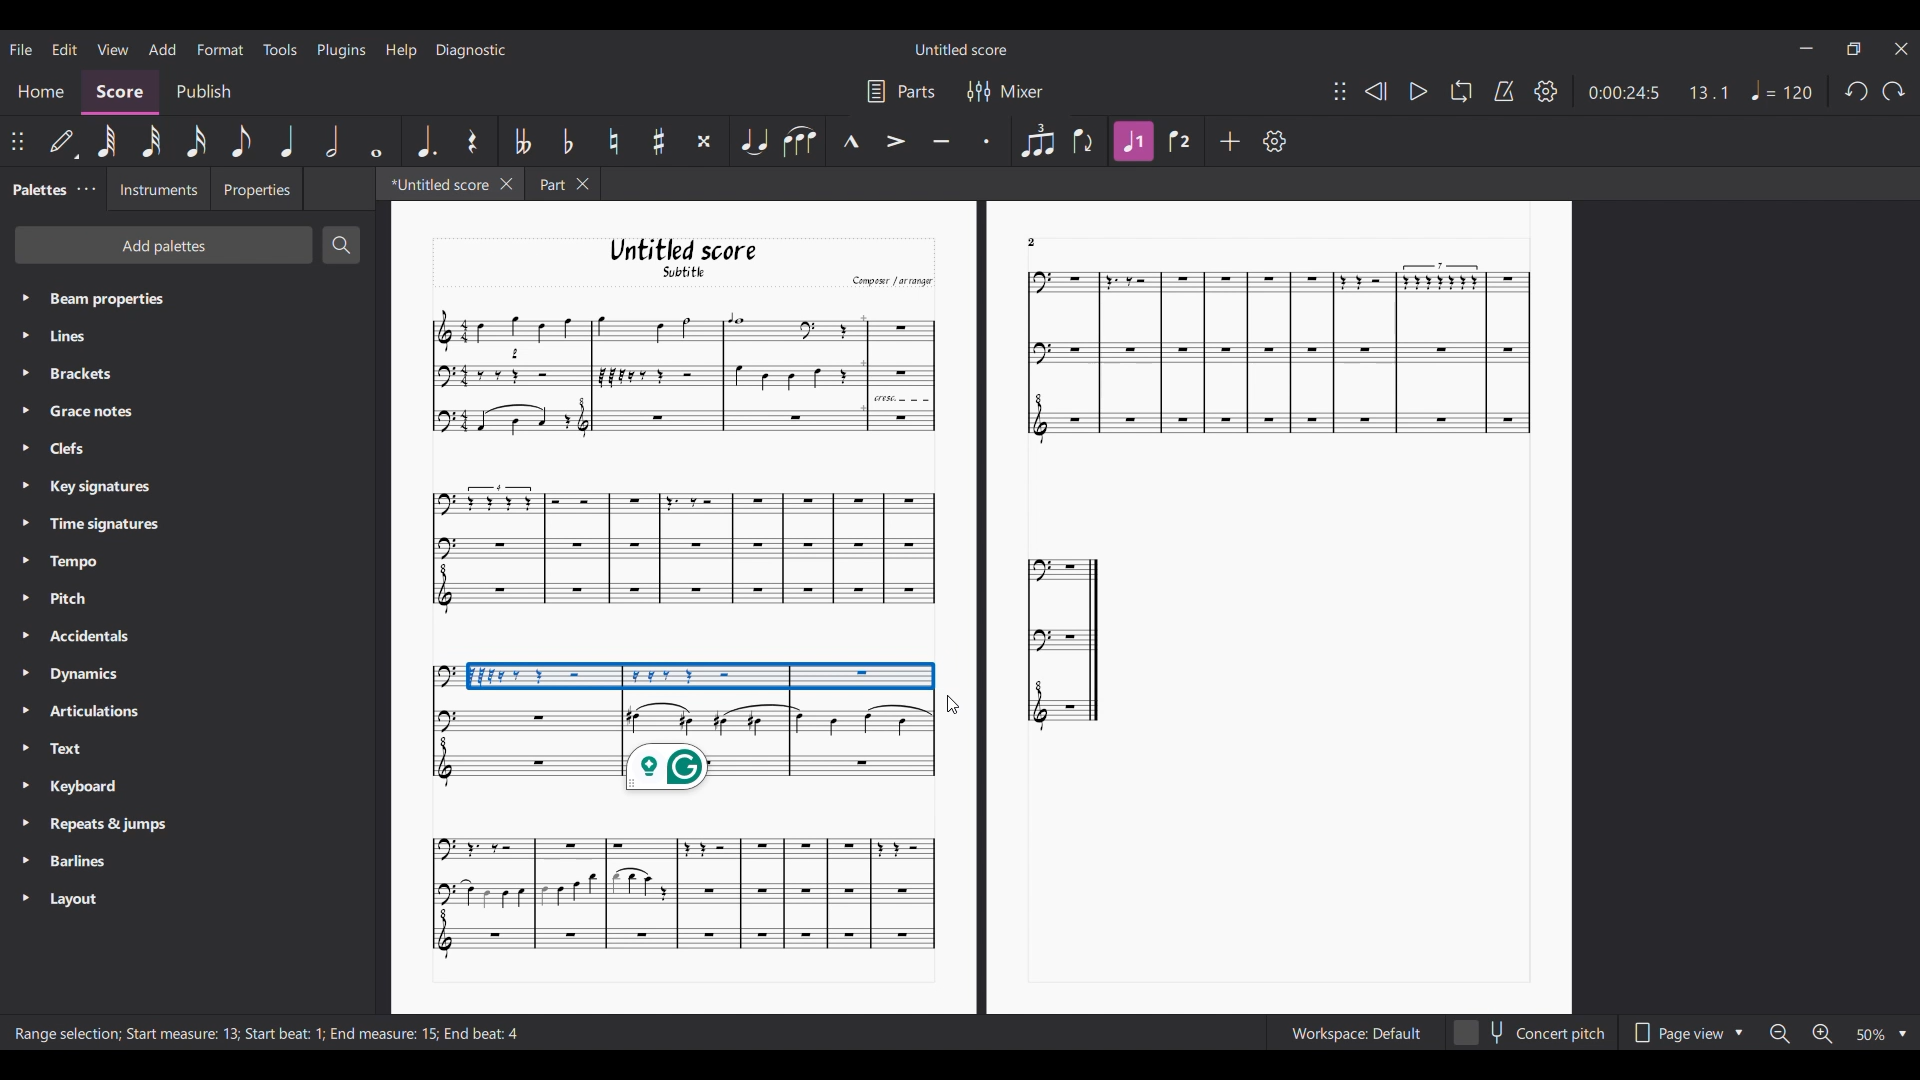 This screenshot has width=1920, height=1080. I want to click on 32nd note, so click(151, 141).